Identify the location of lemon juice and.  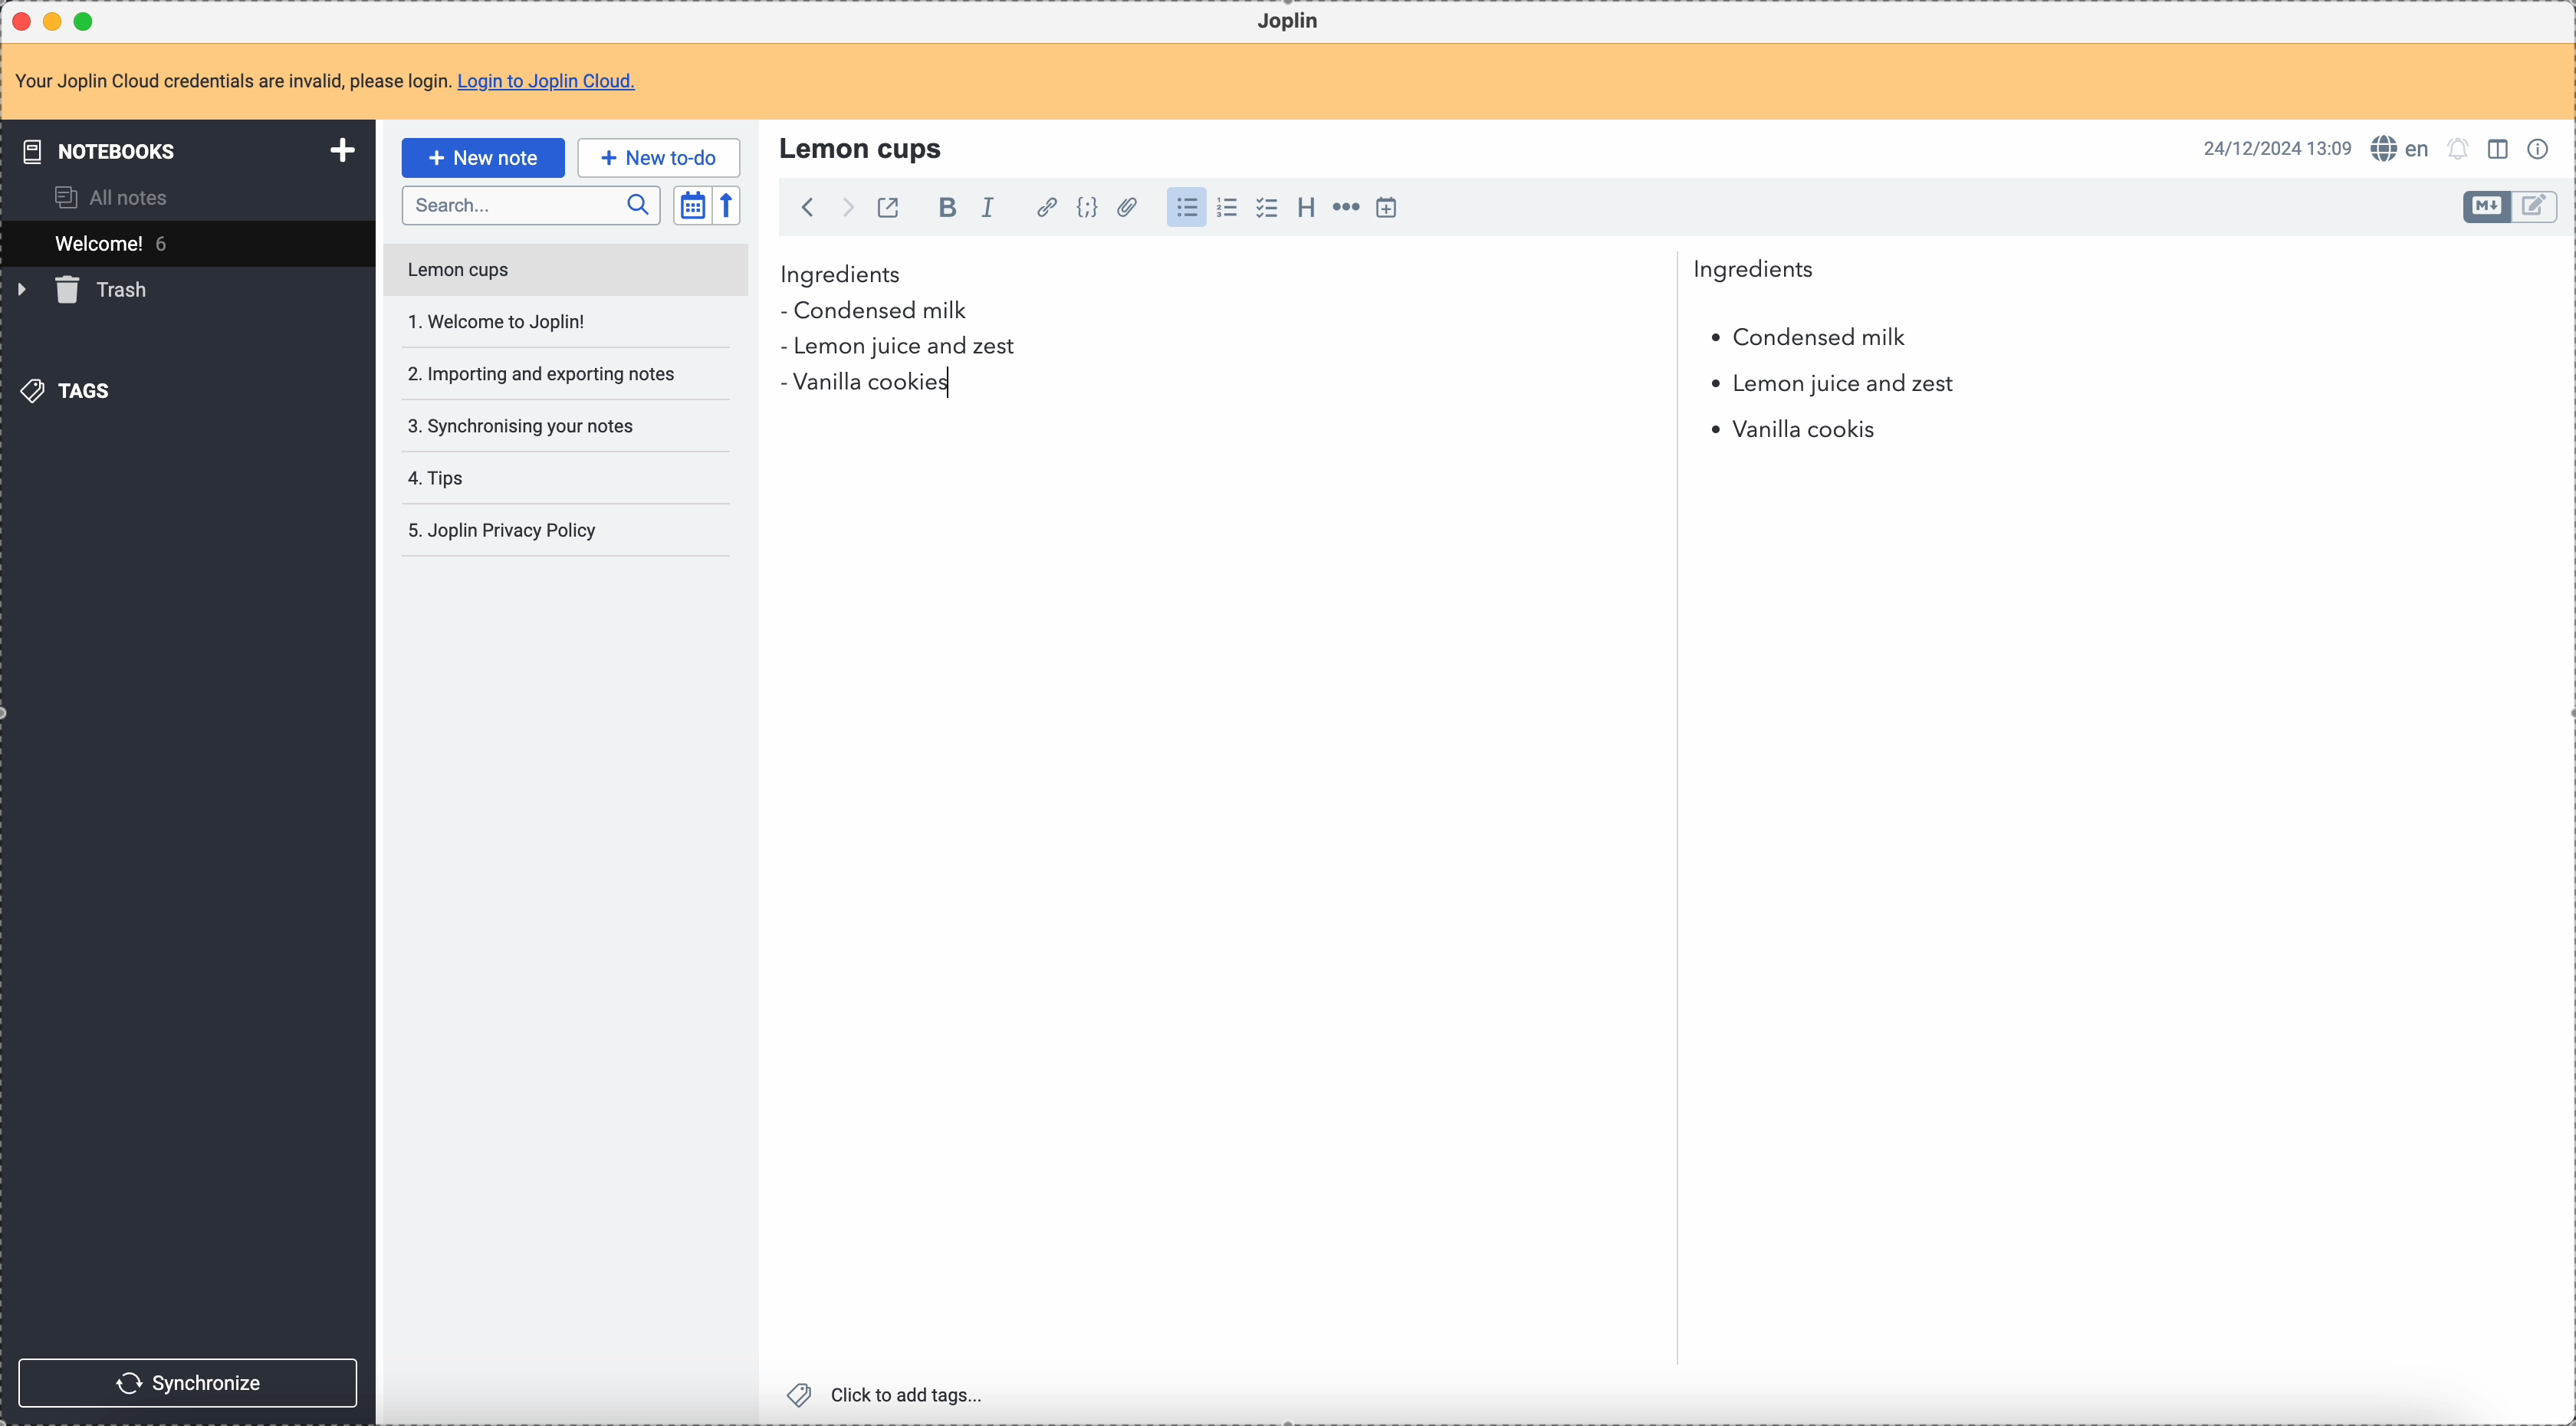
(1831, 387).